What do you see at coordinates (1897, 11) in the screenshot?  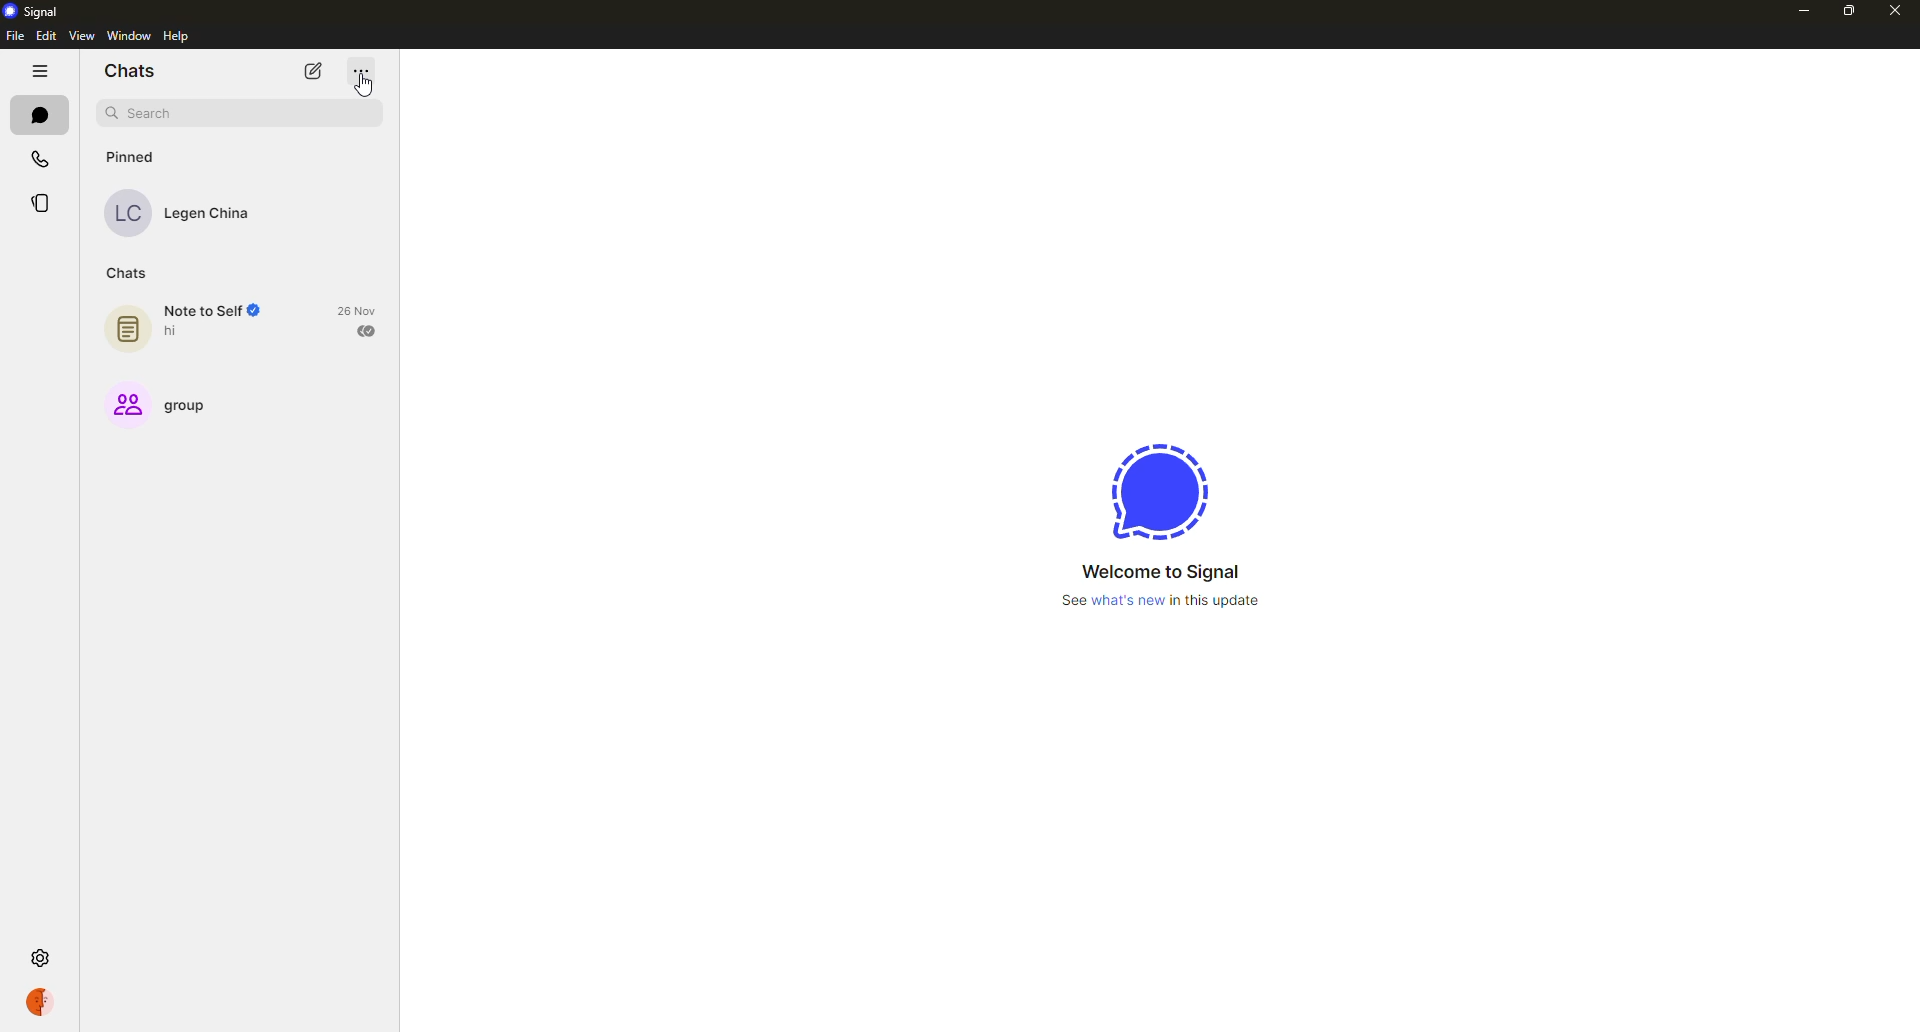 I see `close` at bounding box center [1897, 11].